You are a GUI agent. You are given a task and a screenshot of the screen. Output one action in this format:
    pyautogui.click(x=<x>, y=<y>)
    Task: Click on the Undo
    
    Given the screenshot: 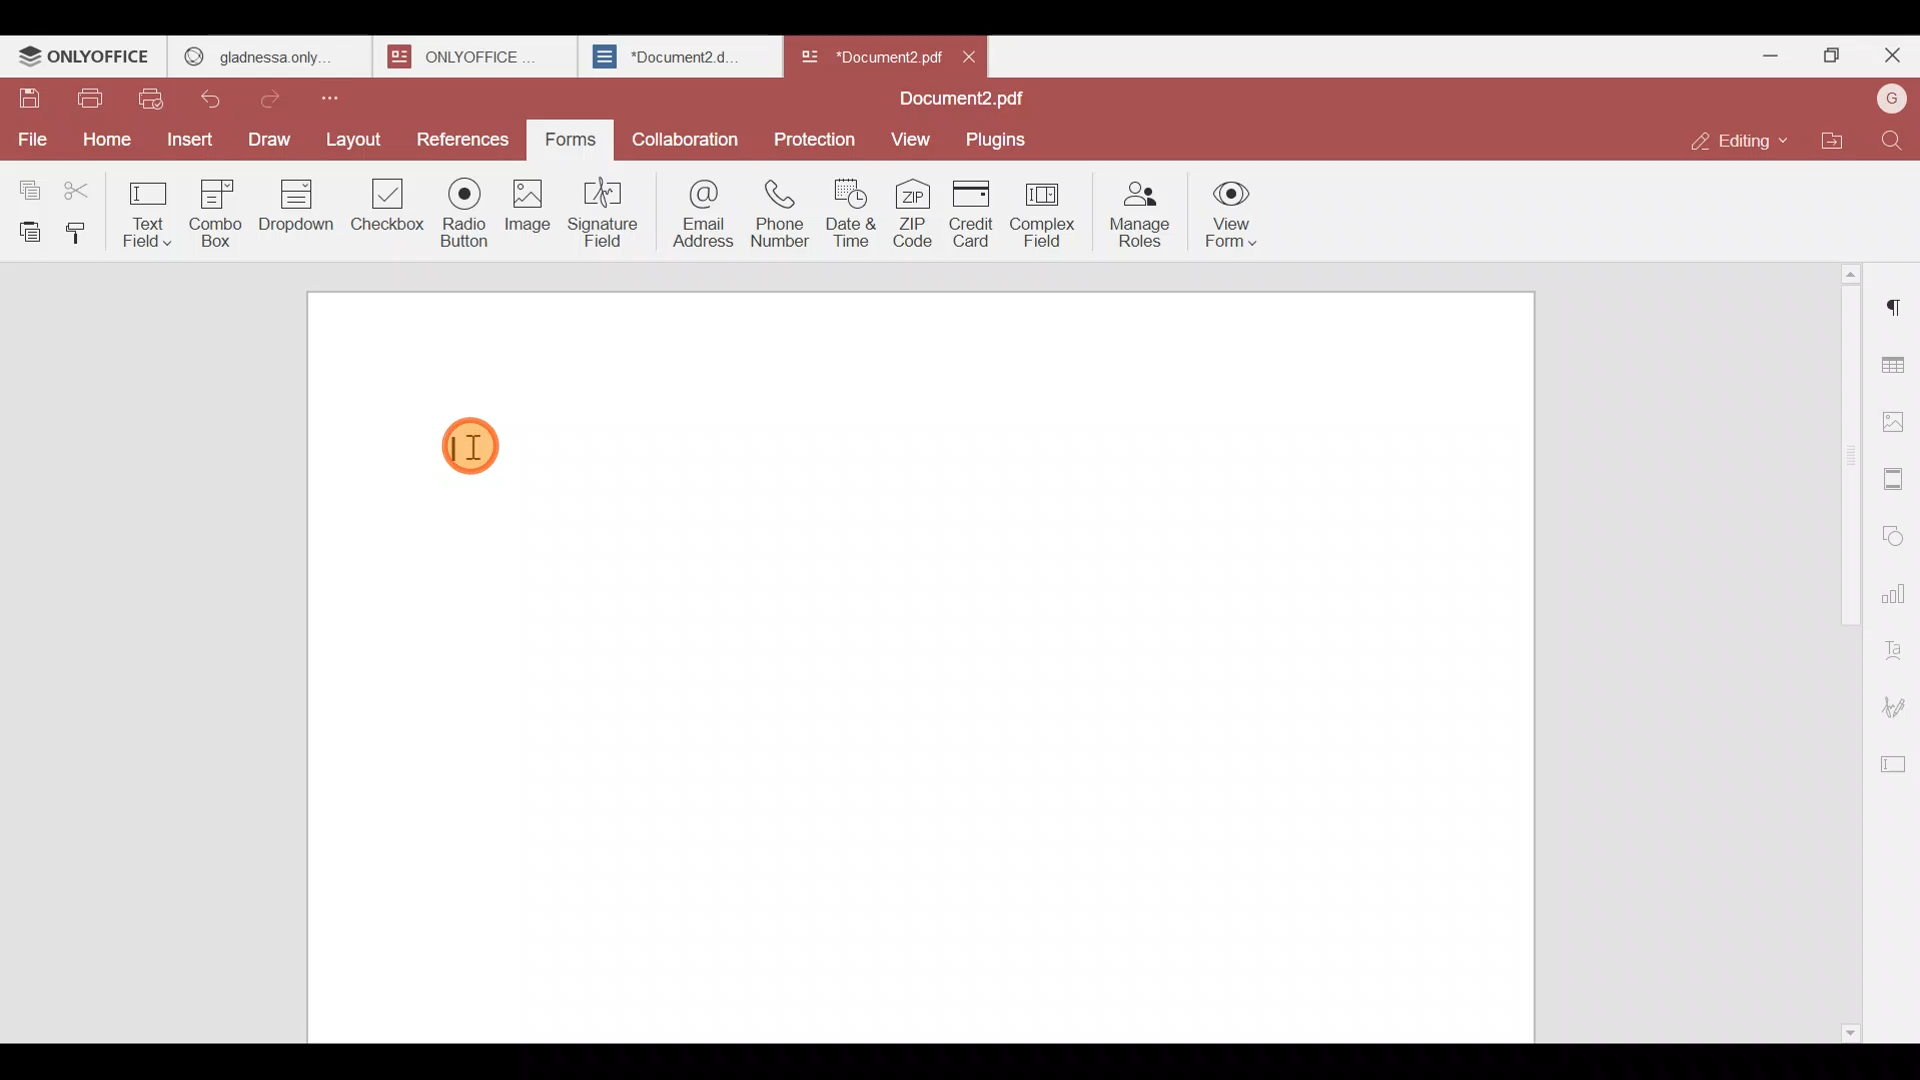 What is the action you would take?
    pyautogui.click(x=215, y=100)
    